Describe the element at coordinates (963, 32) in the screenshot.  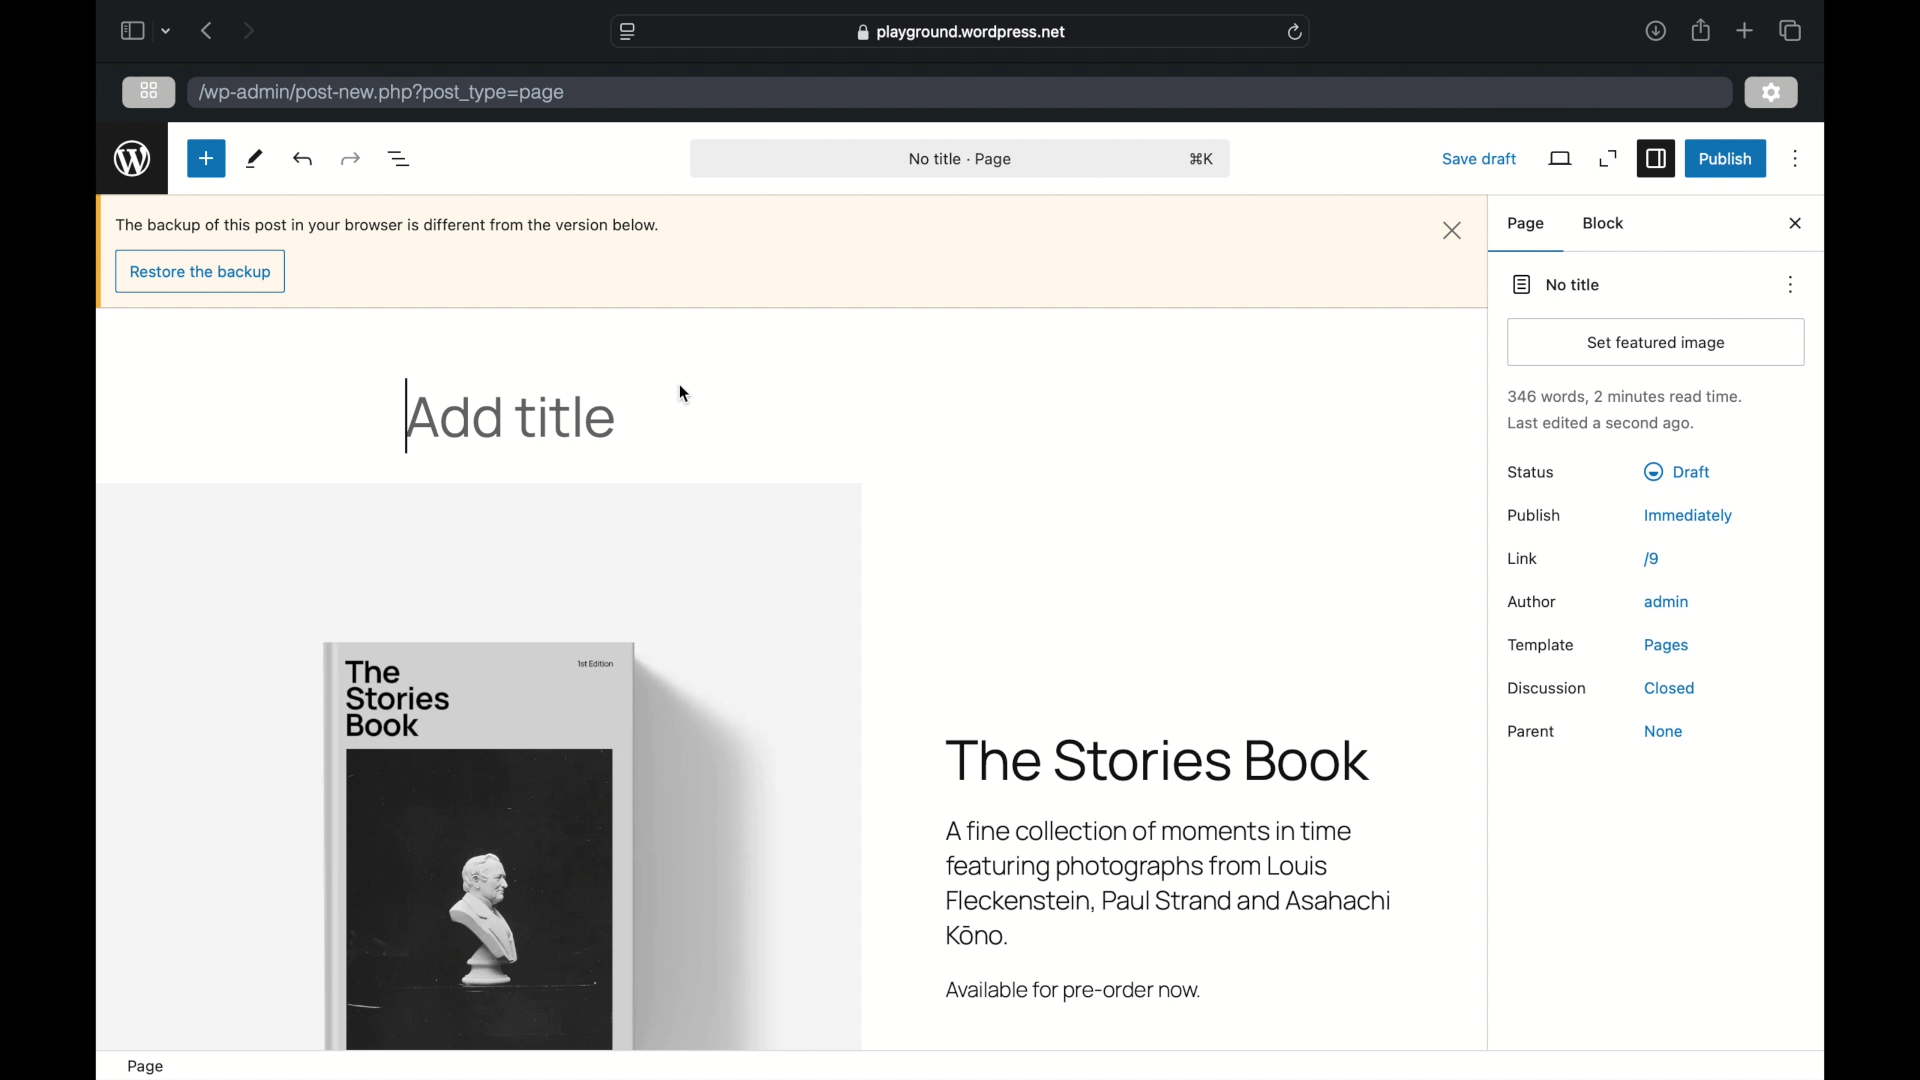
I see `playground.wordpress.net` at that location.